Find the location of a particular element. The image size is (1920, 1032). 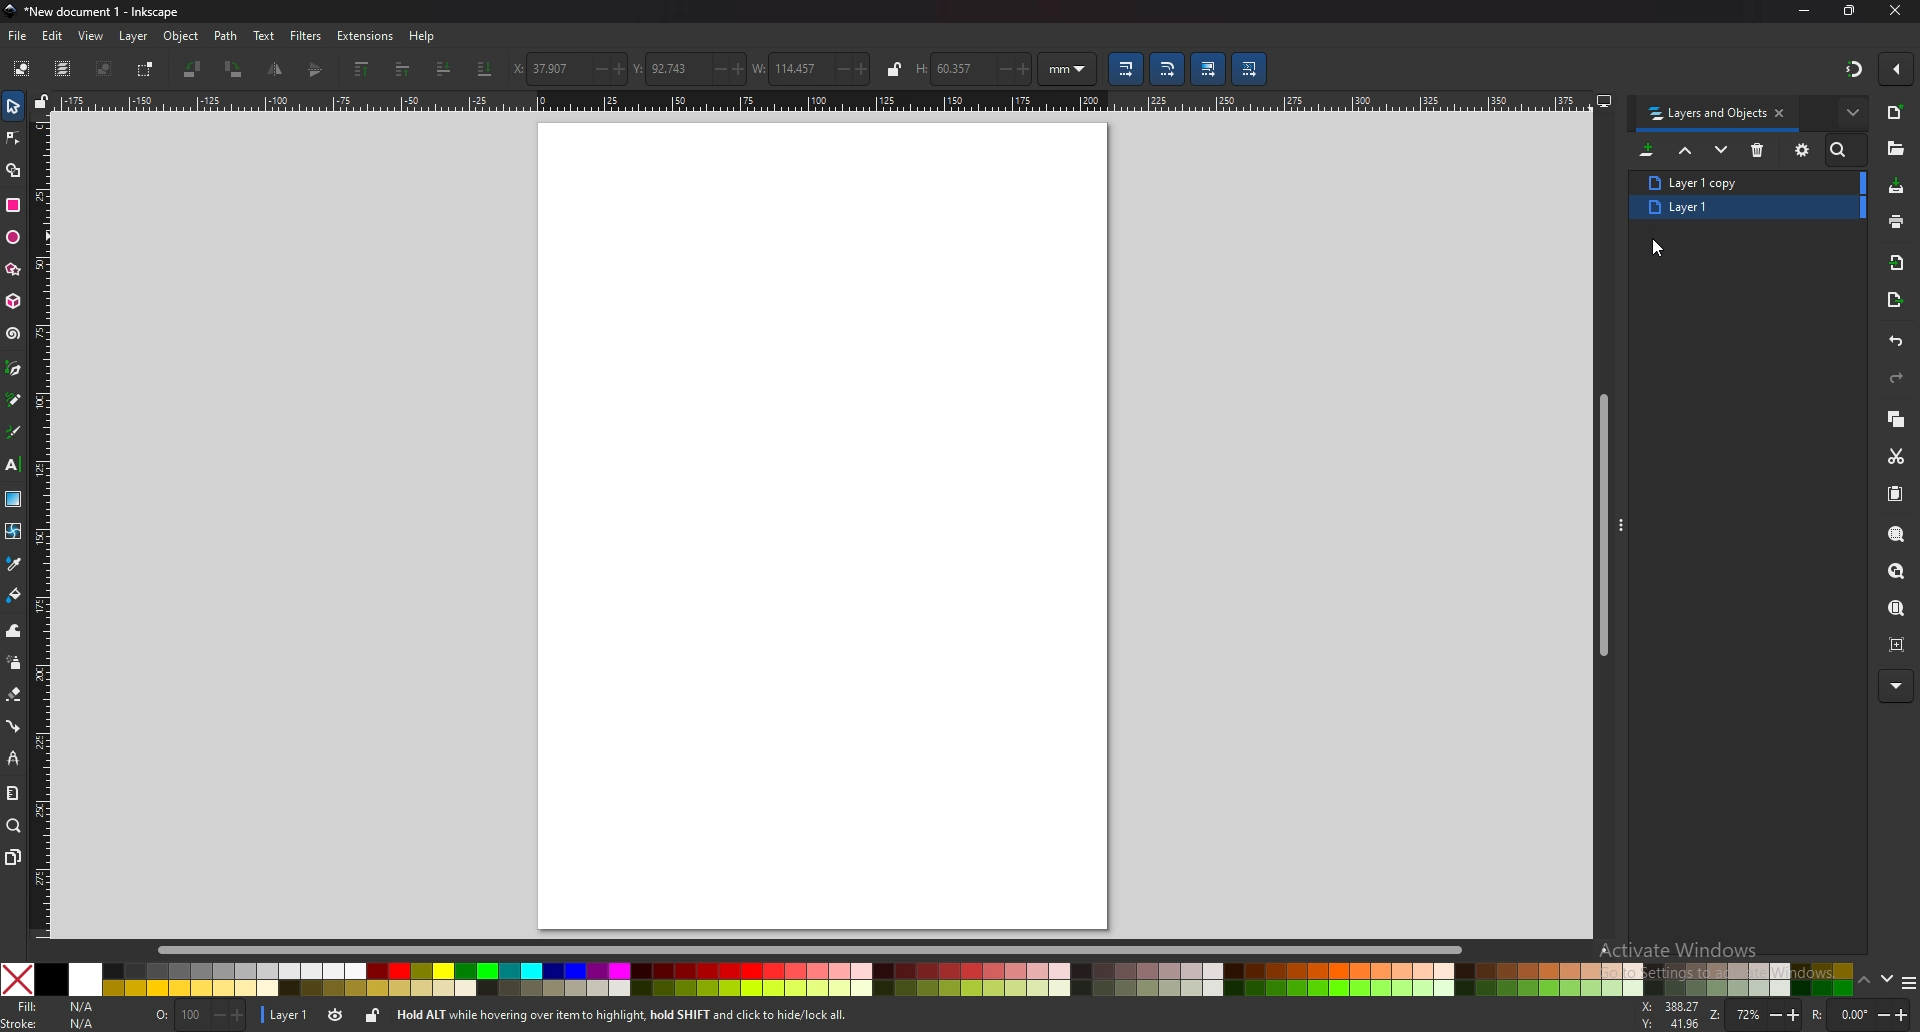

info is located at coordinates (679, 1014).